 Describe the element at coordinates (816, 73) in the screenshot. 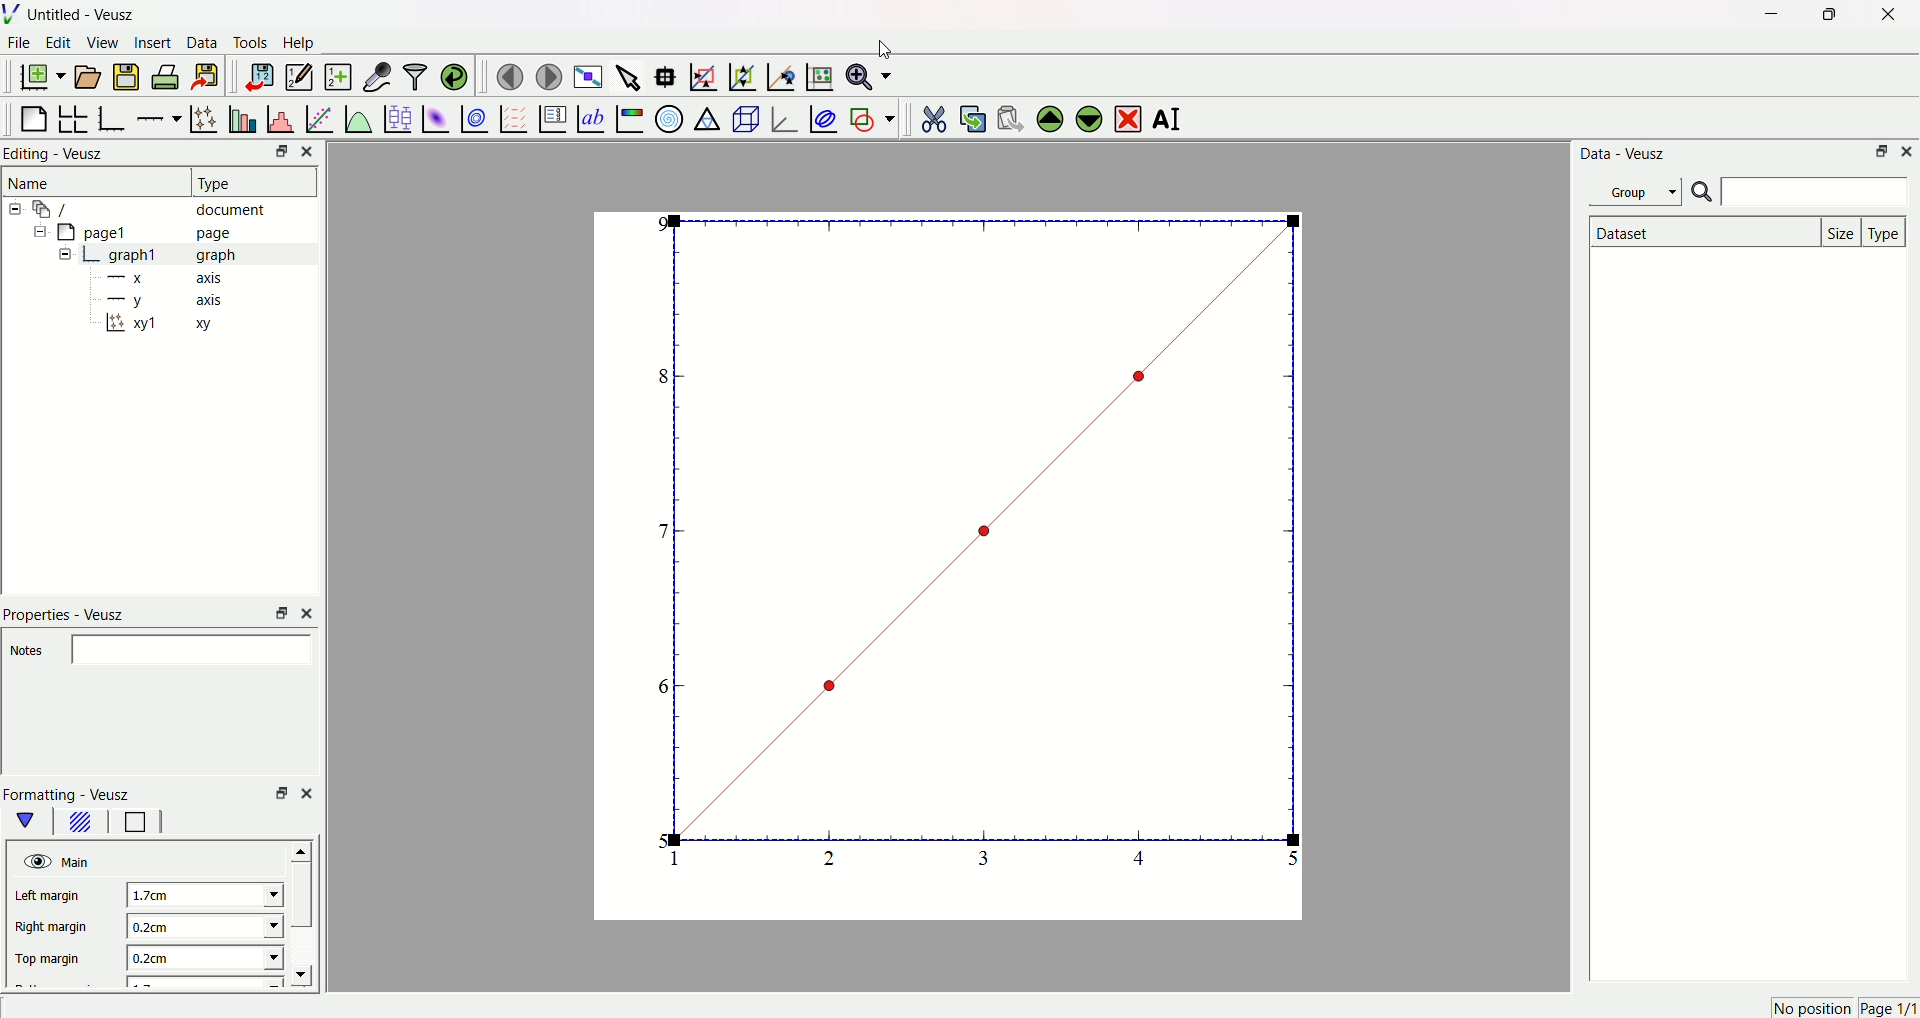

I see `reset the graph axes` at that location.